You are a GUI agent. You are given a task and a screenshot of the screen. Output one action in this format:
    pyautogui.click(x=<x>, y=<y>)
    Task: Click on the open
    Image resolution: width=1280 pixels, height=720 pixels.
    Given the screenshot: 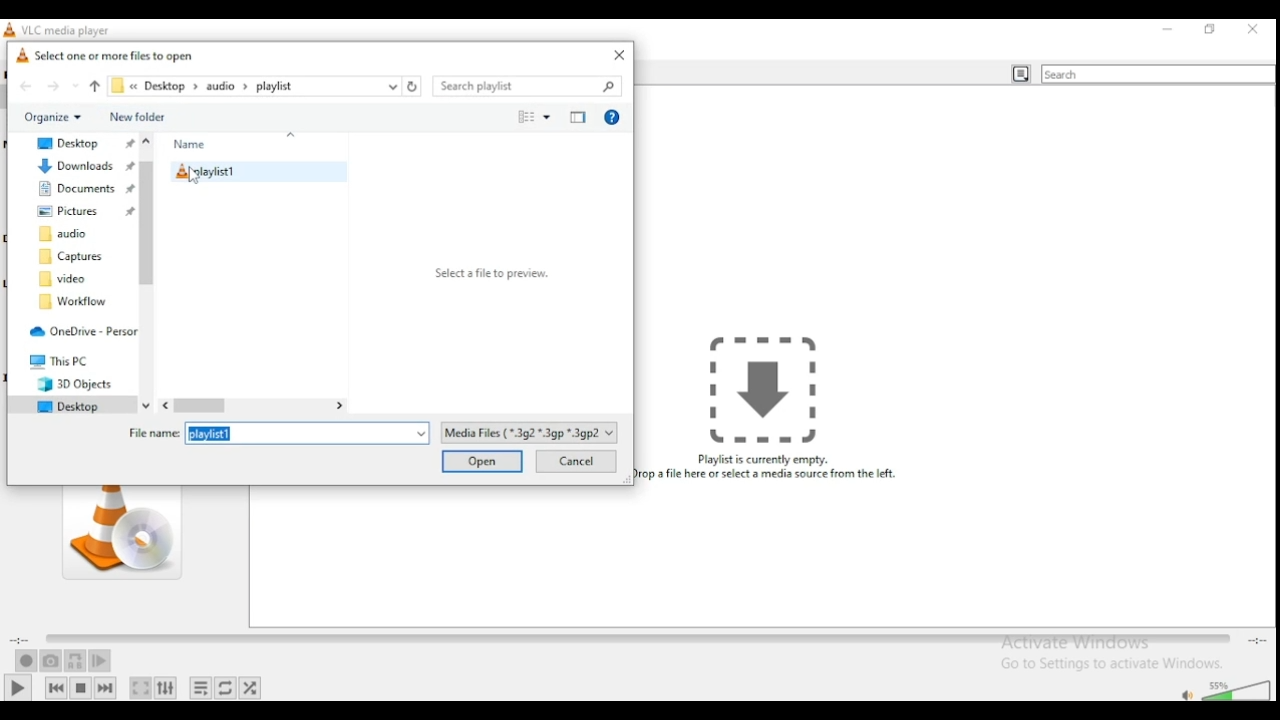 What is the action you would take?
    pyautogui.click(x=482, y=463)
    